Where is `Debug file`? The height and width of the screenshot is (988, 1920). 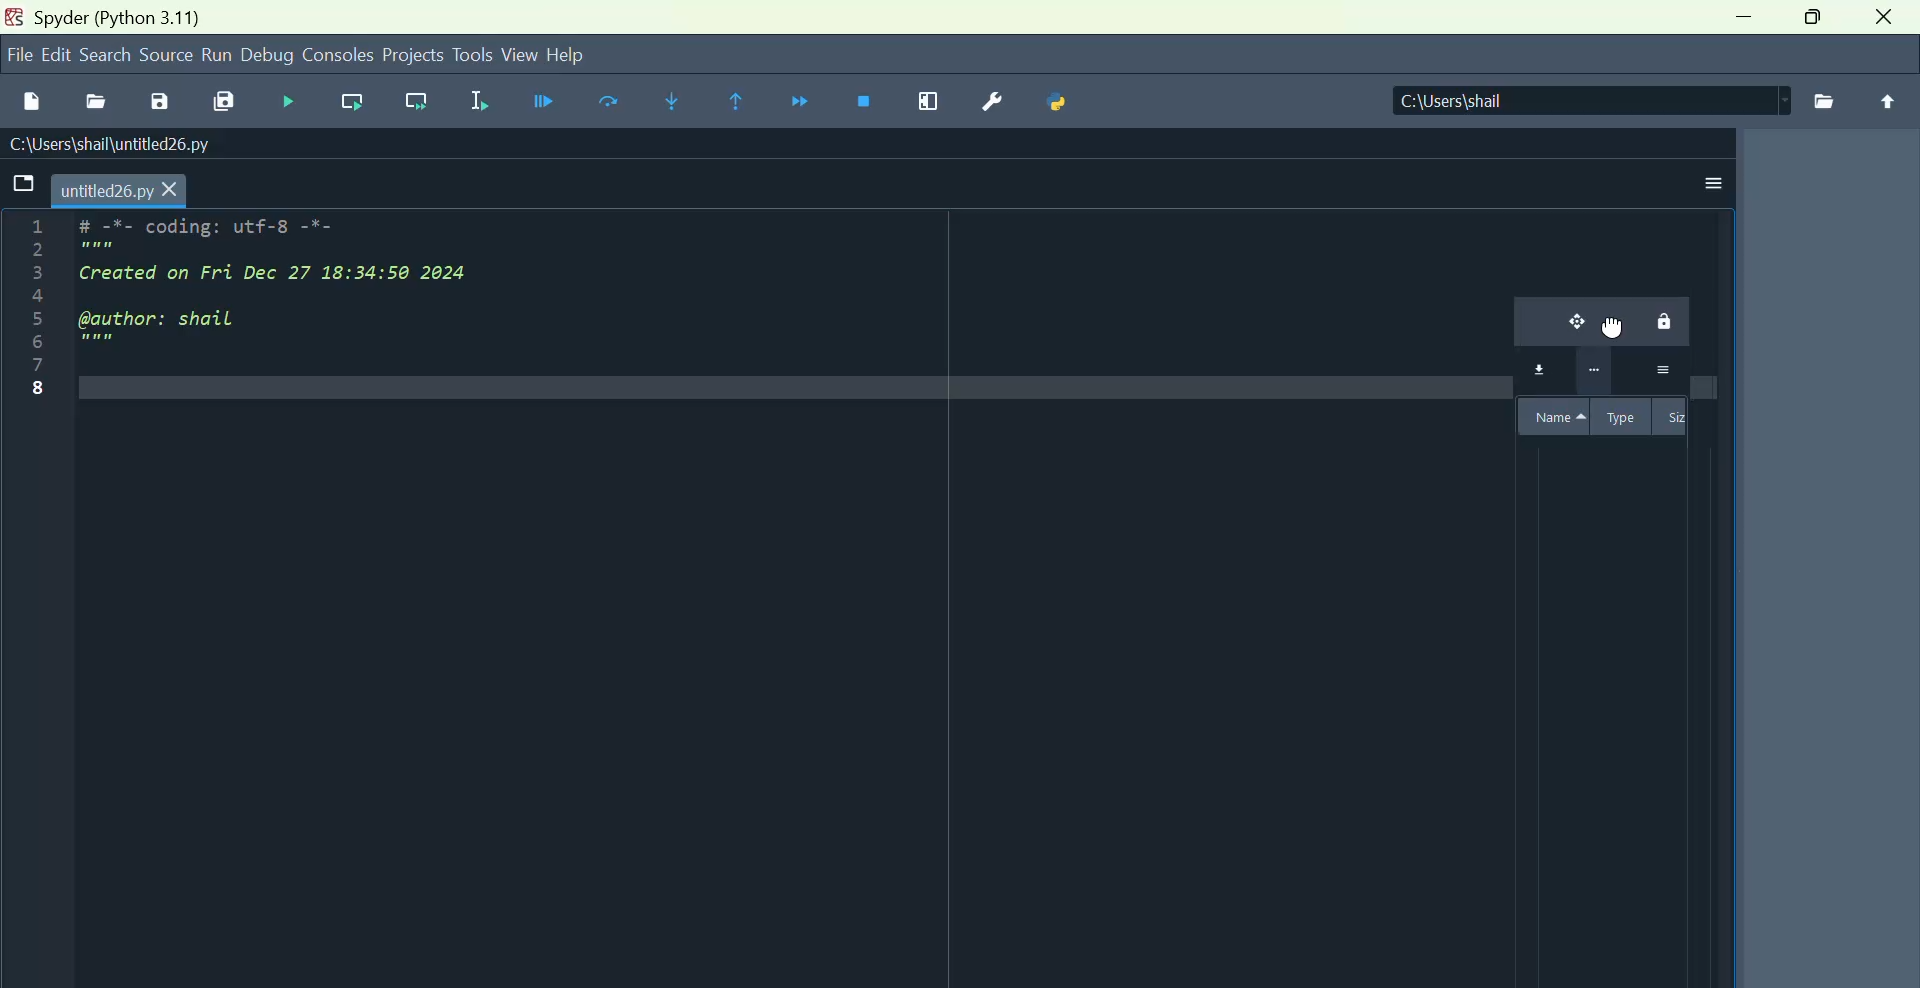
Debug file is located at coordinates (538, 102).